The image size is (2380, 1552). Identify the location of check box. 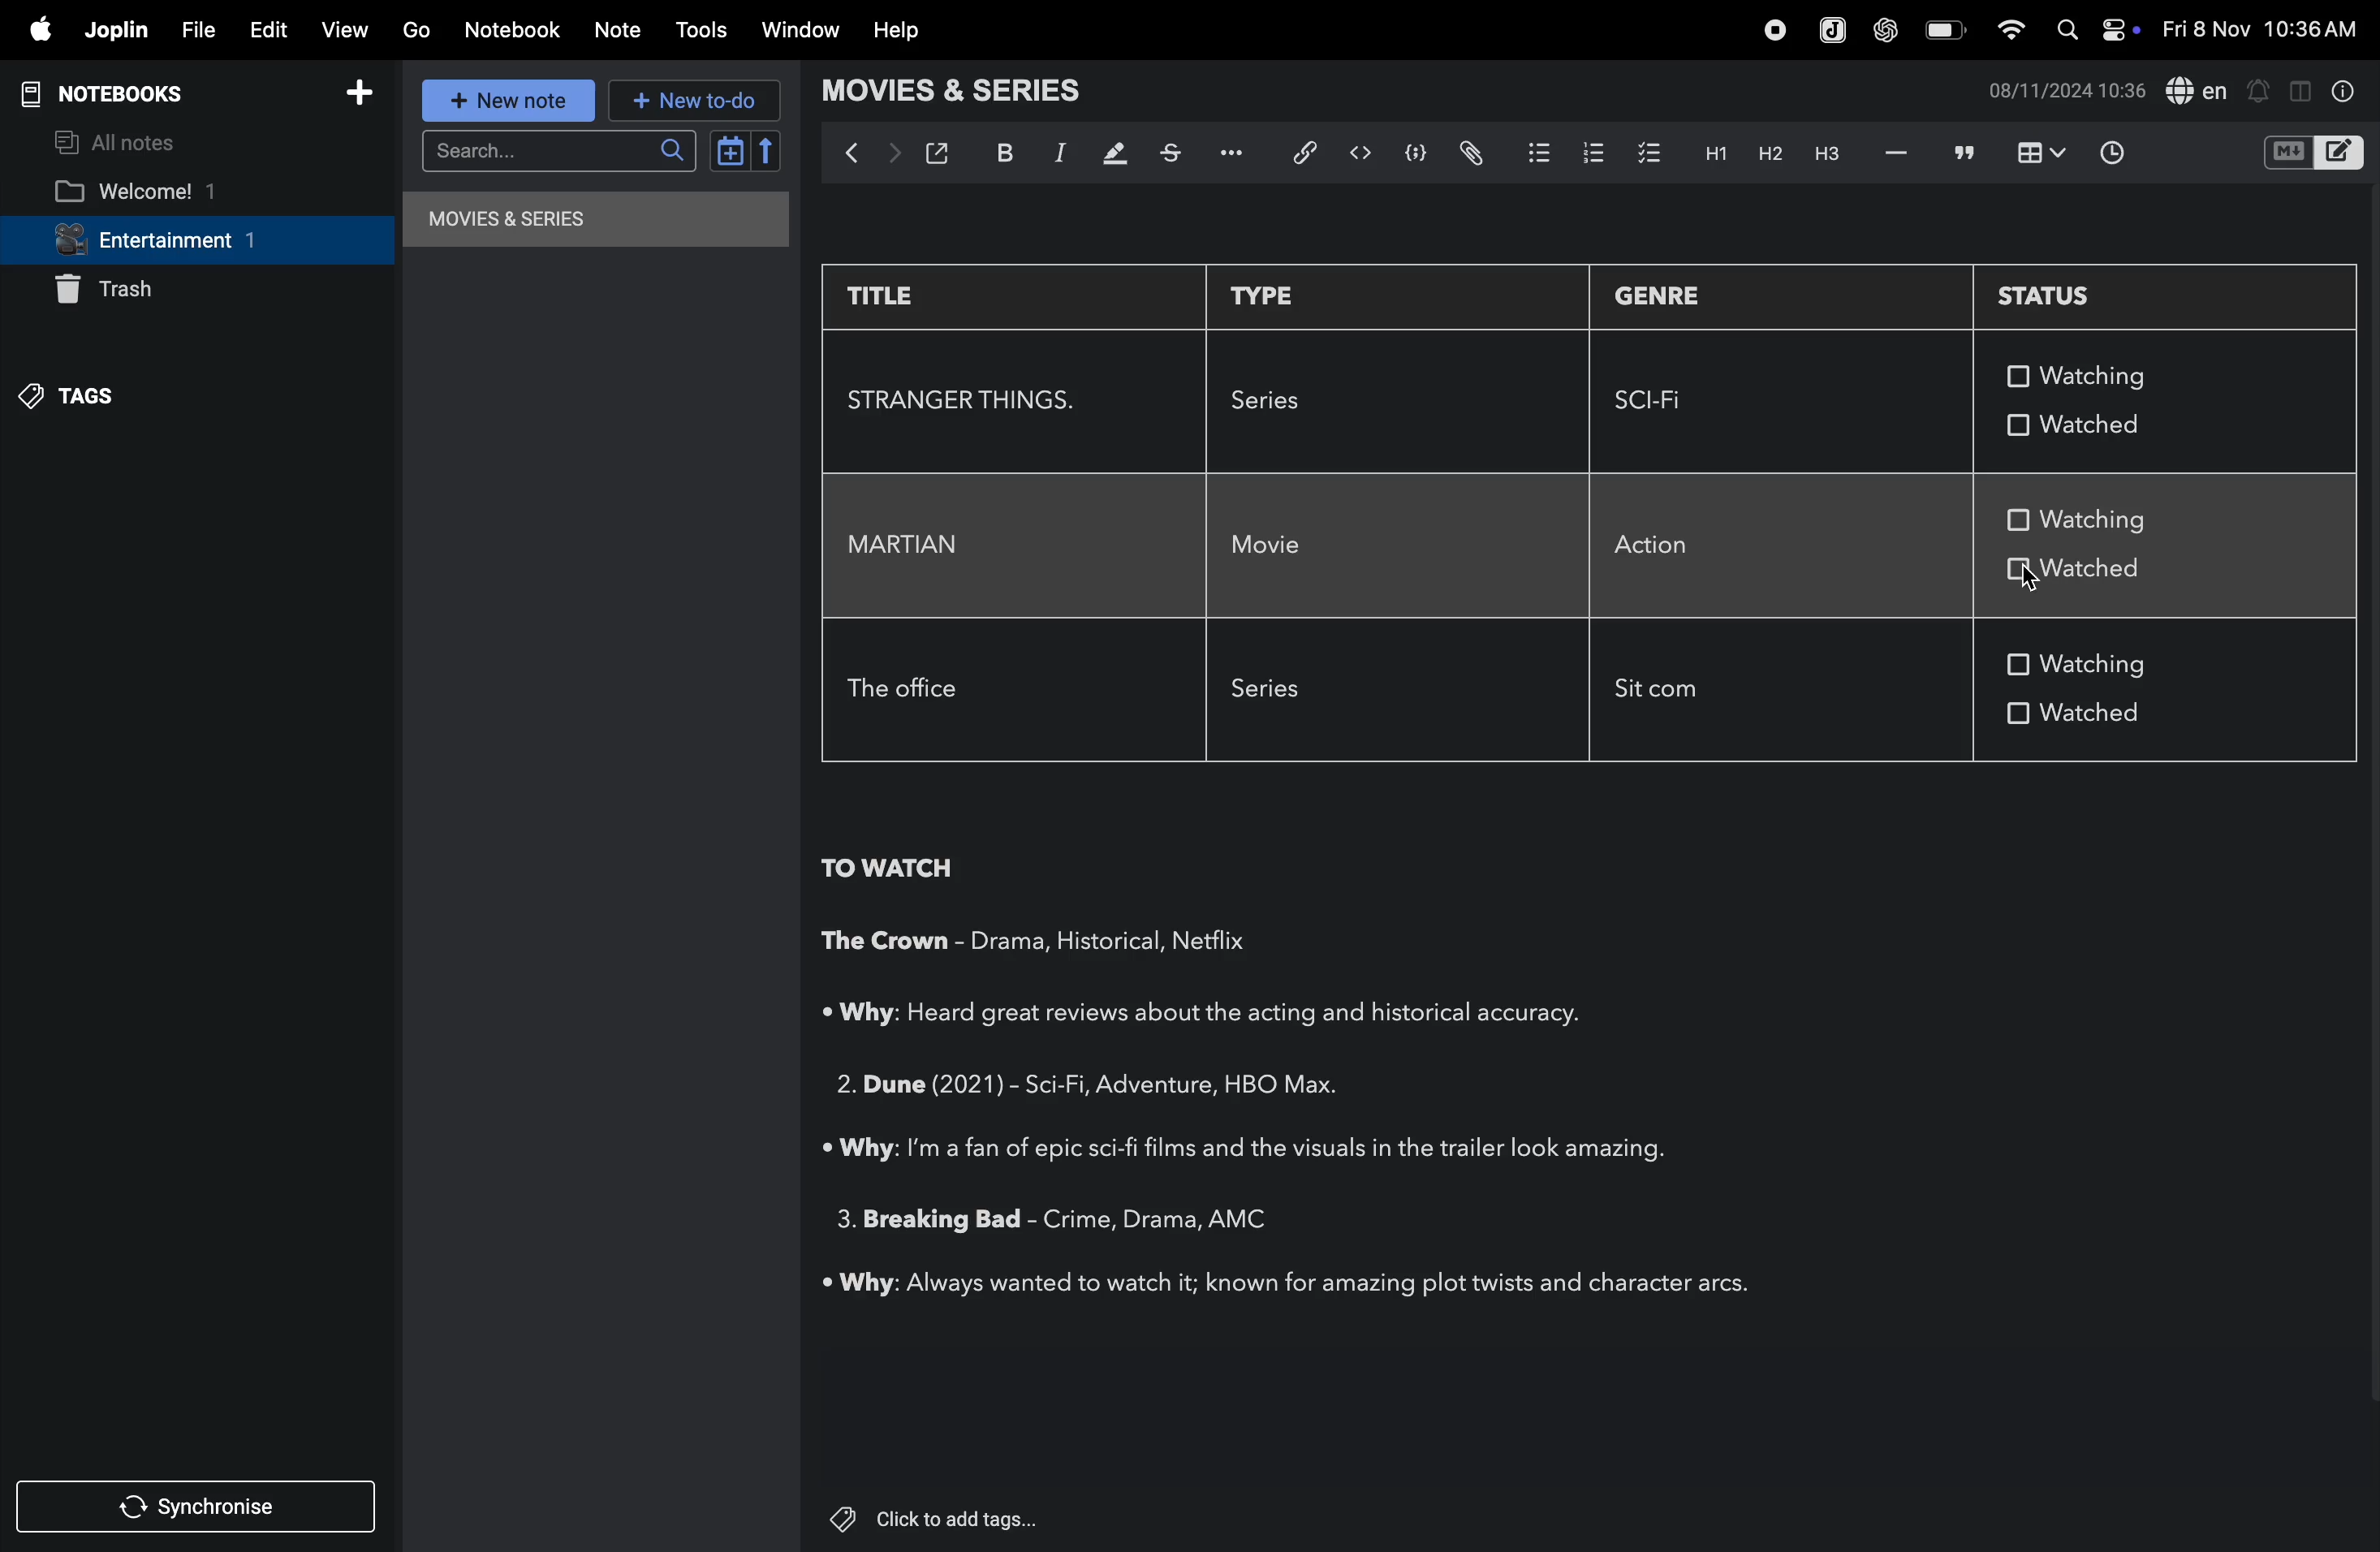
(1647, 151).